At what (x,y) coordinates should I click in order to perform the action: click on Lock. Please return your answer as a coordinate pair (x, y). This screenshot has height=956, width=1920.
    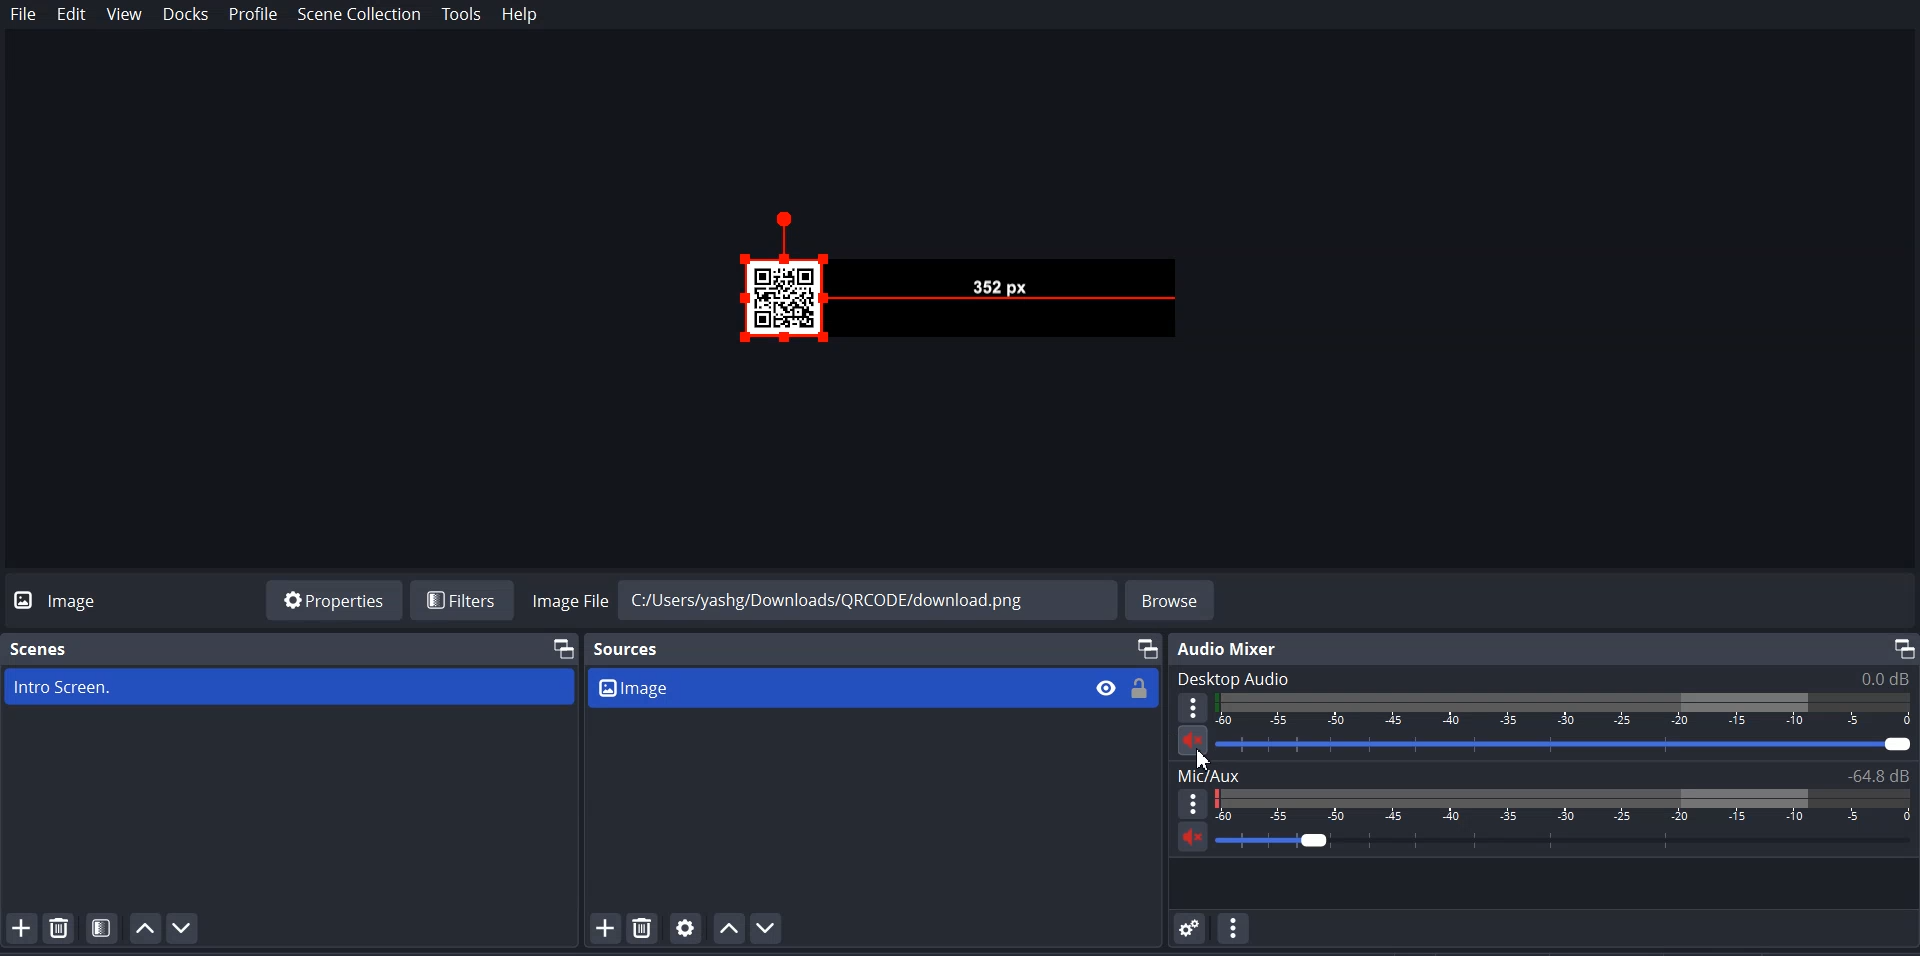
    Looking at the image, I should click on (1139, 688).